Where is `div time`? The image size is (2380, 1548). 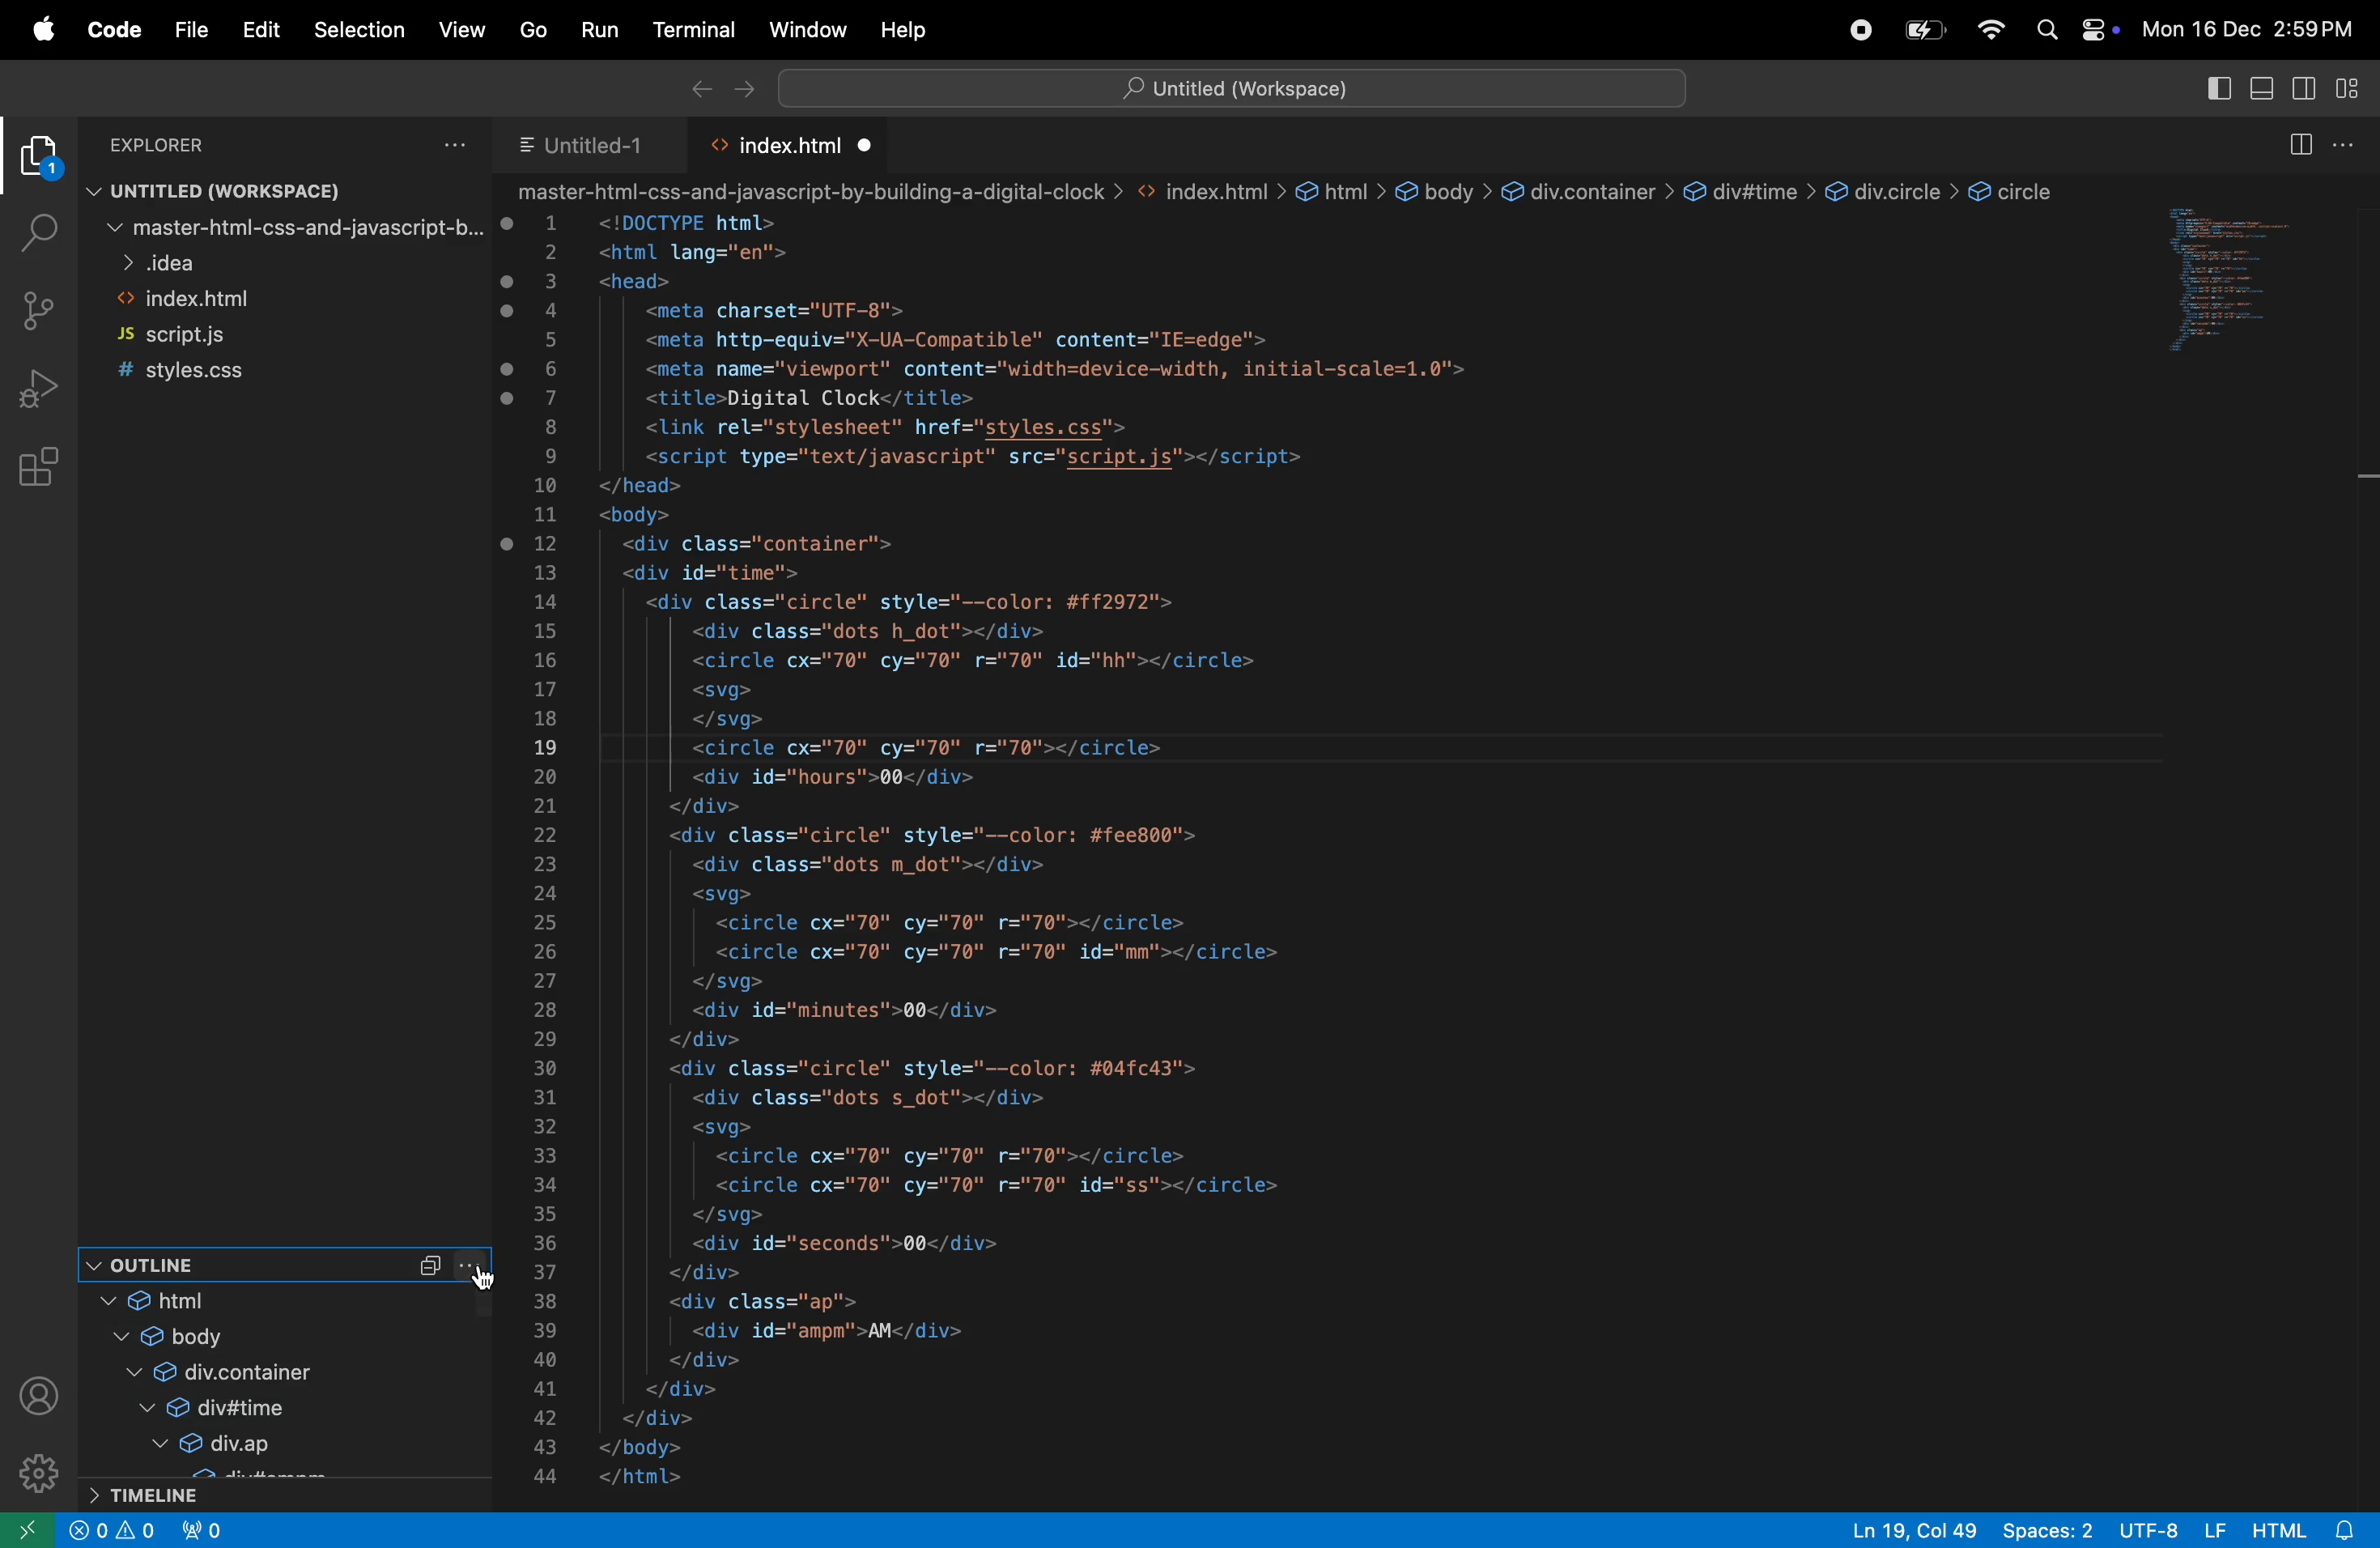
div time is located at coordinates (250, 1412).